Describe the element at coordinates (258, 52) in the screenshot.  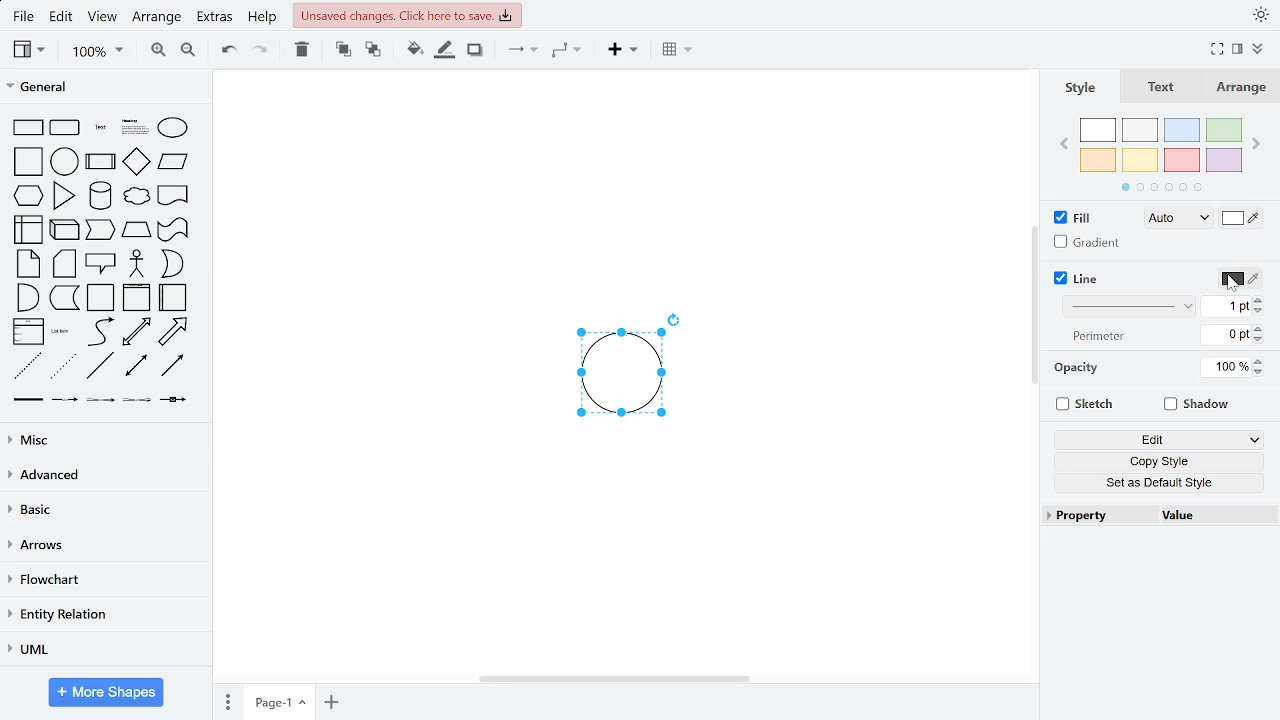
I see `redo` at that location.